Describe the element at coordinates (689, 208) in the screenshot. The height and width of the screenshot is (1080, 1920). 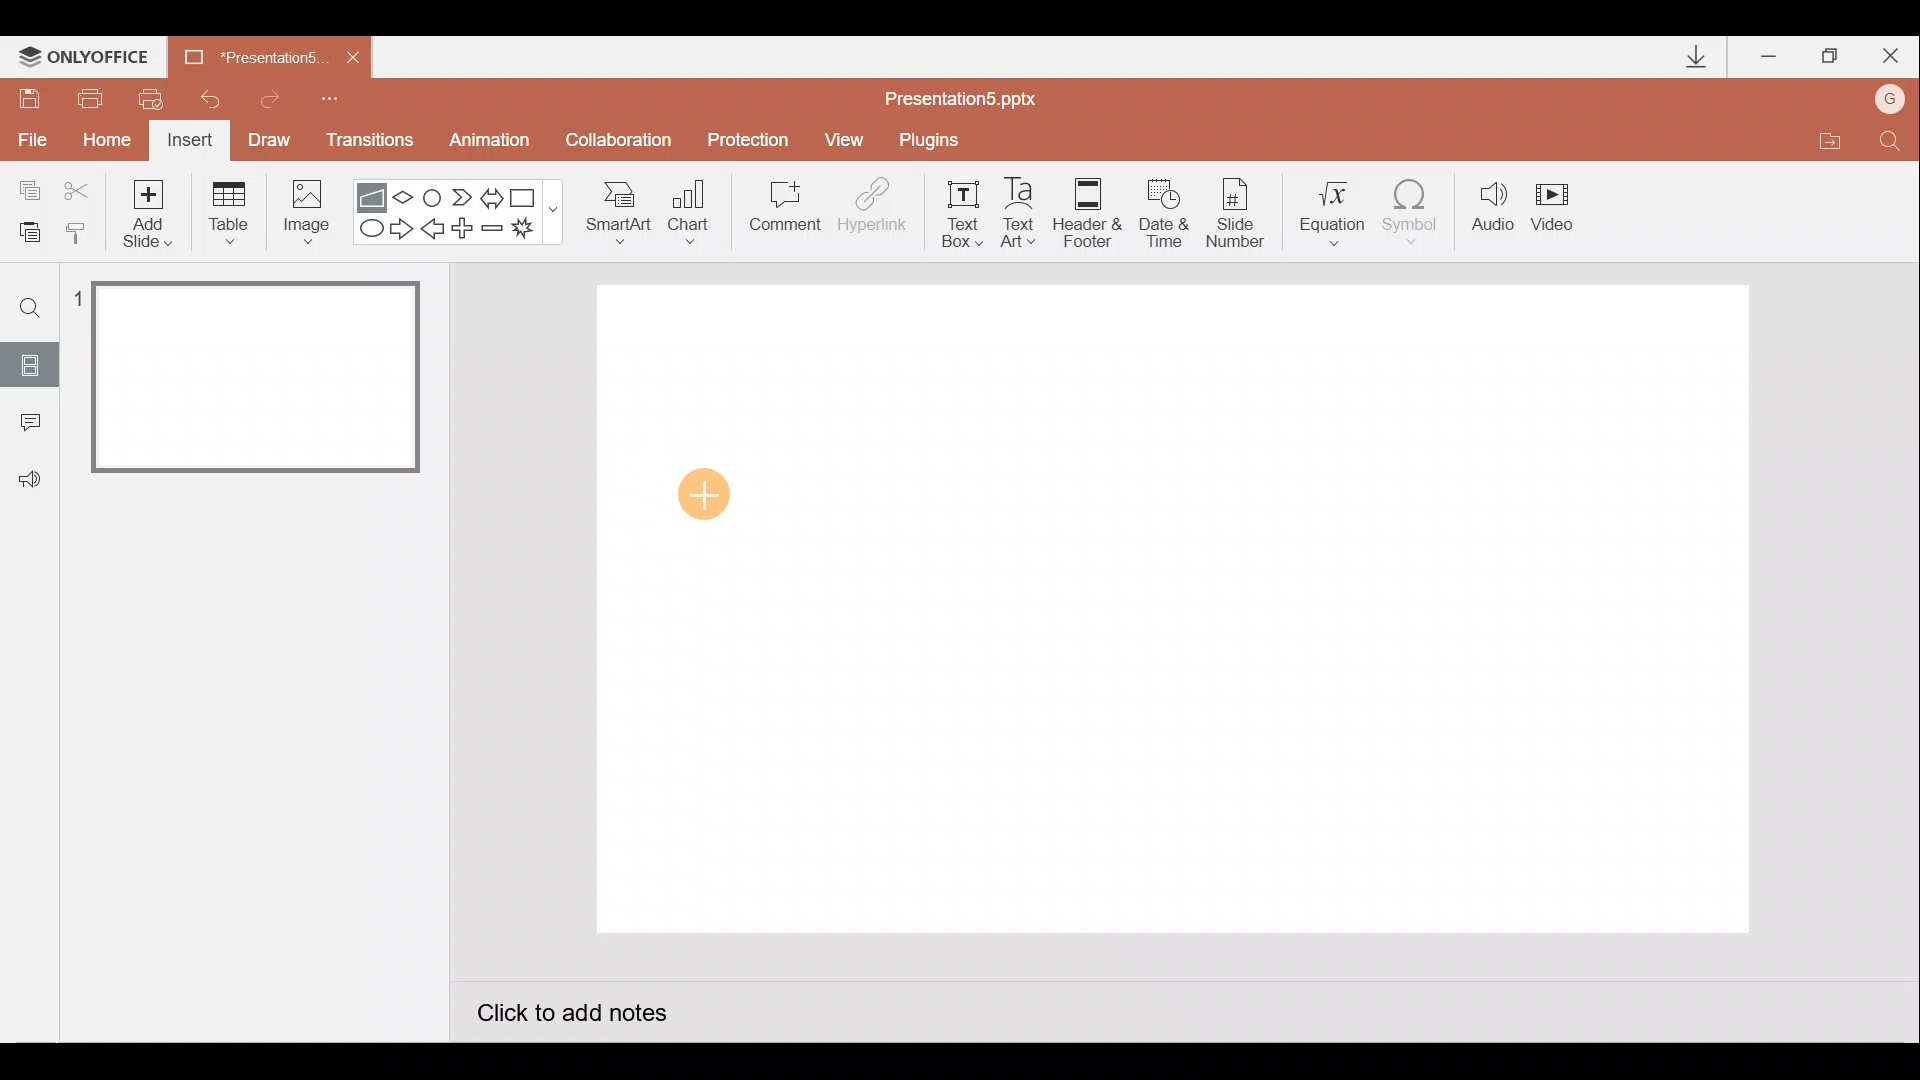
I see `Chart` at that location.